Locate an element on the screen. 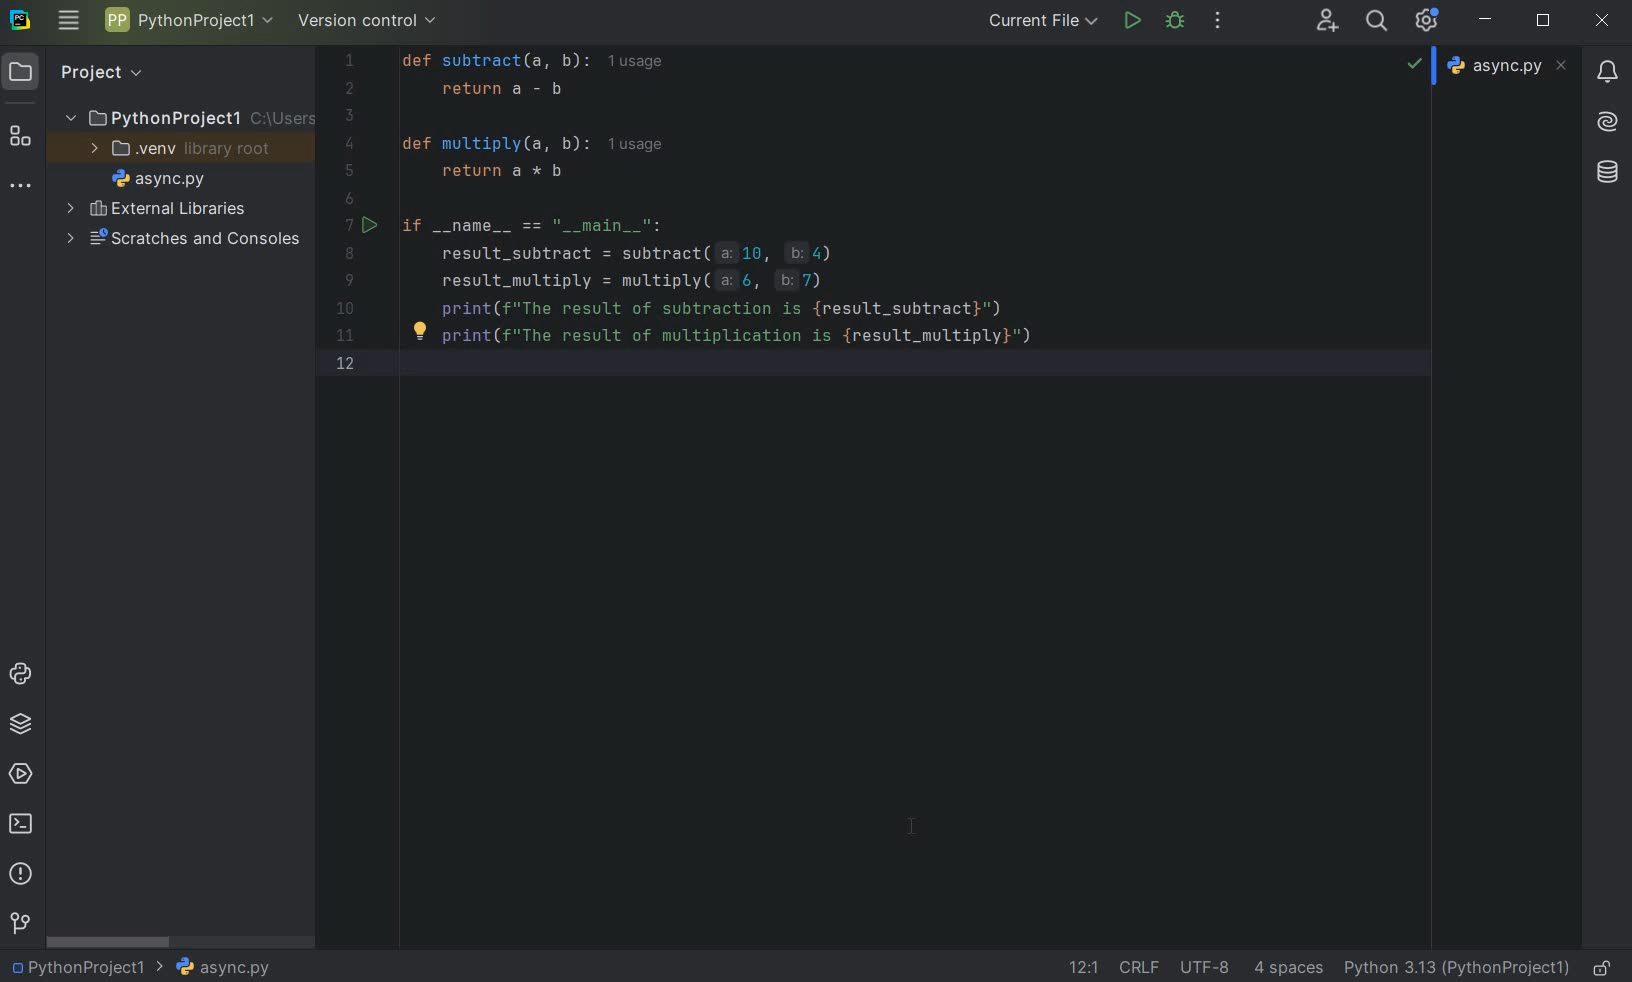 This screenshot has width=1632, height=982. FILE NAME is located at coordinates (154, 180).